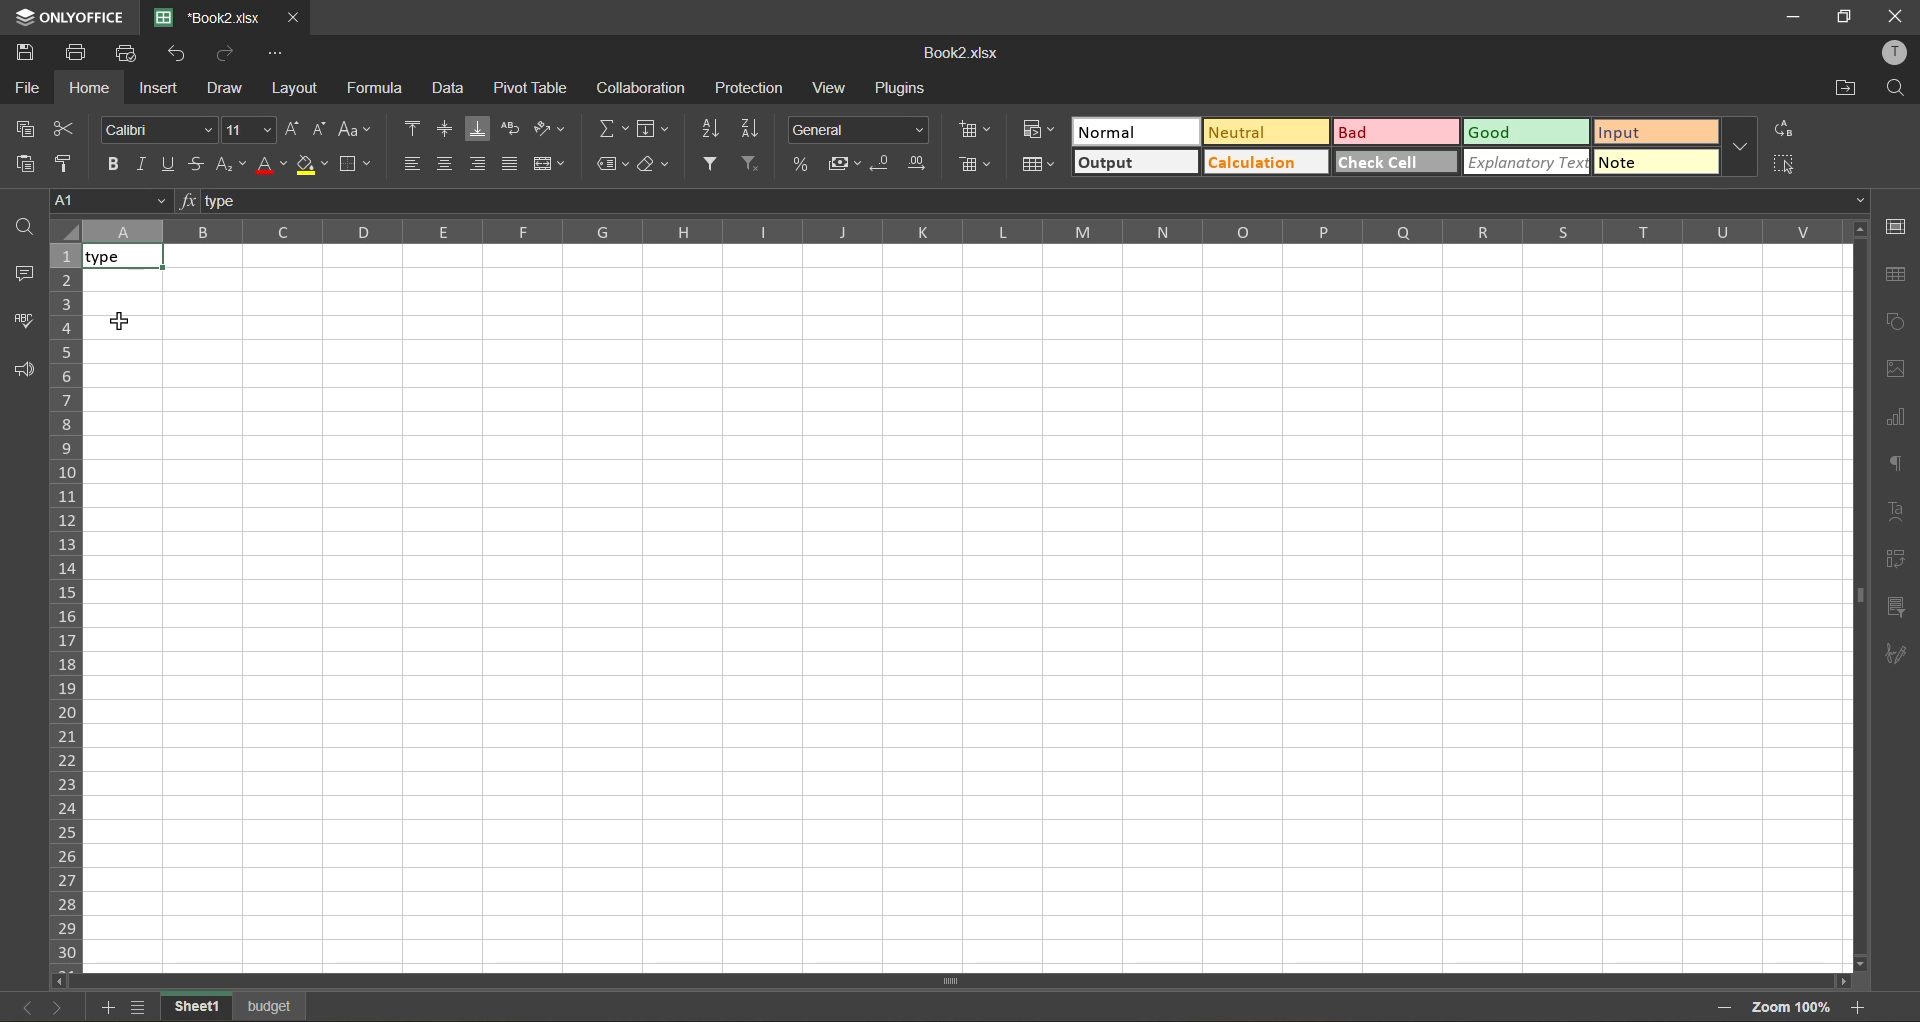 The height and width of the screenshot is (1022, 1920). Describe the element at coordinates (293, 88) in the screenshot. I see `layout` at that location.